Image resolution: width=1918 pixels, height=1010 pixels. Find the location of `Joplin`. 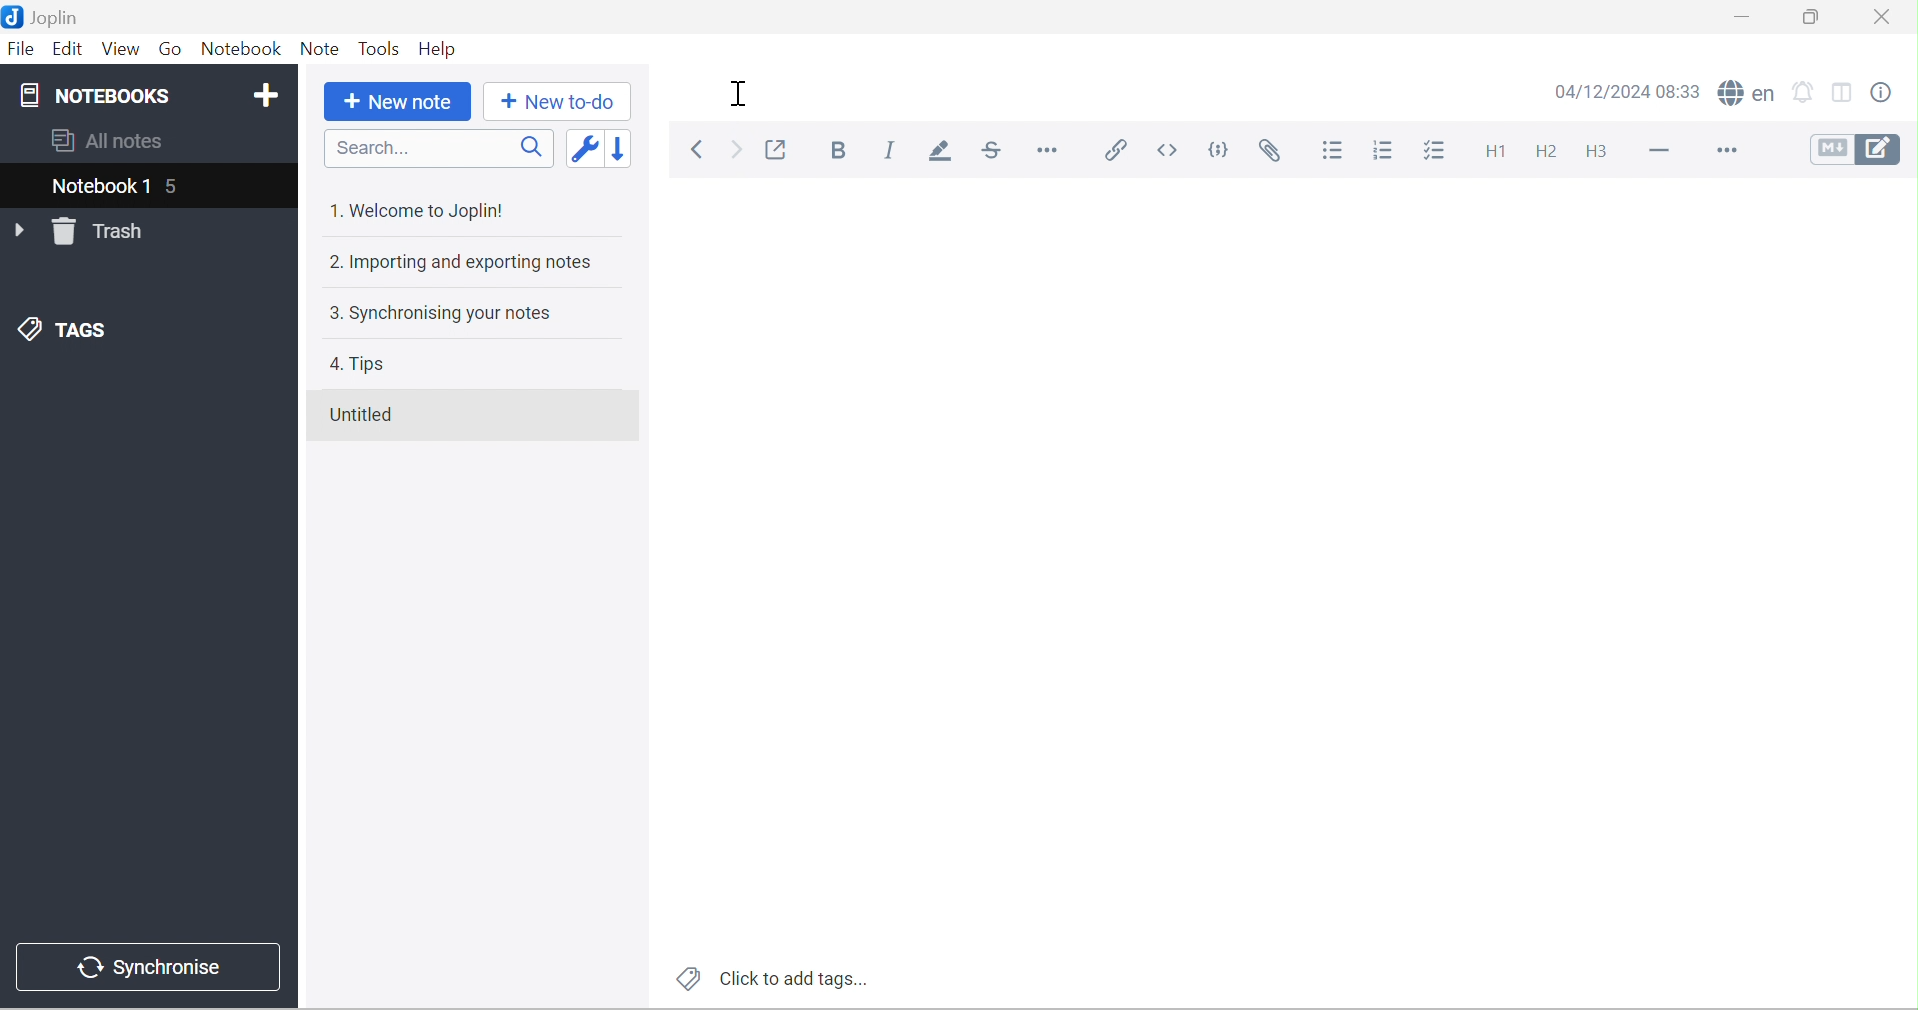

Joplin is located at coordinates (45, 16).